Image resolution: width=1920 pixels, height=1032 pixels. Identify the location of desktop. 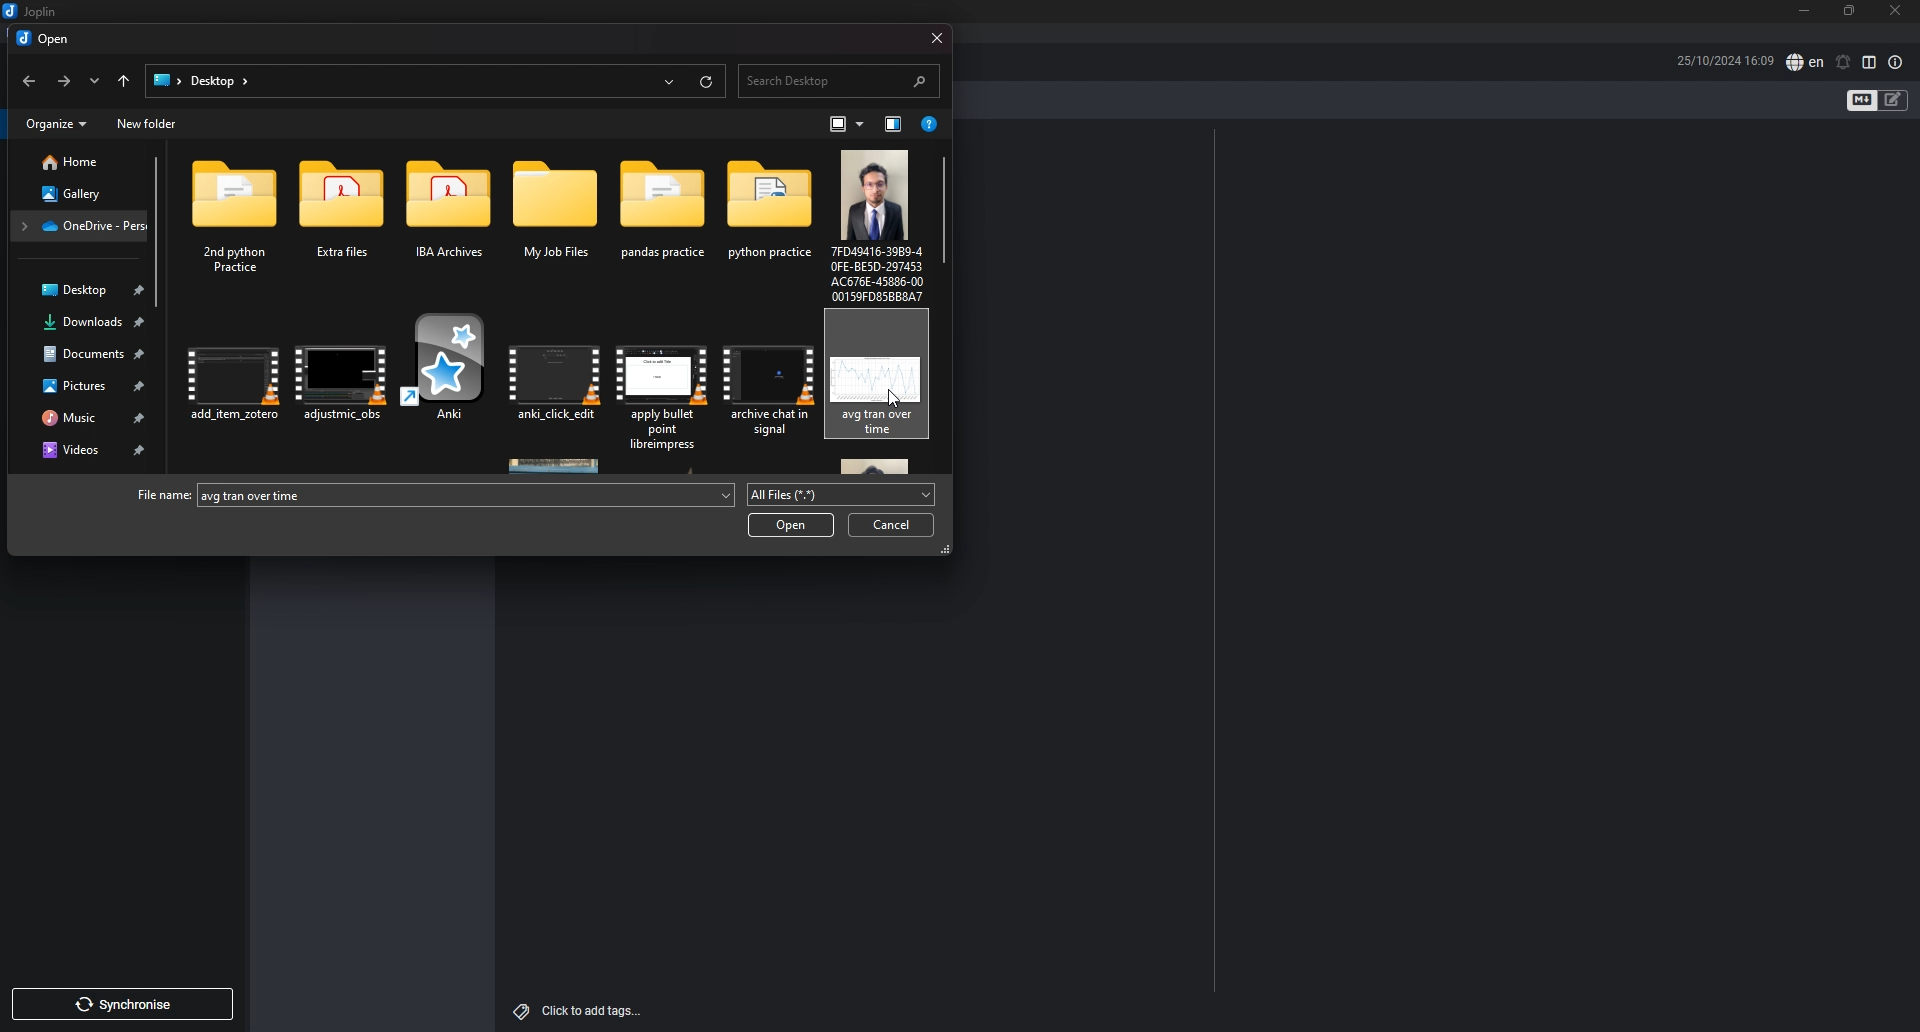
(81, 289).